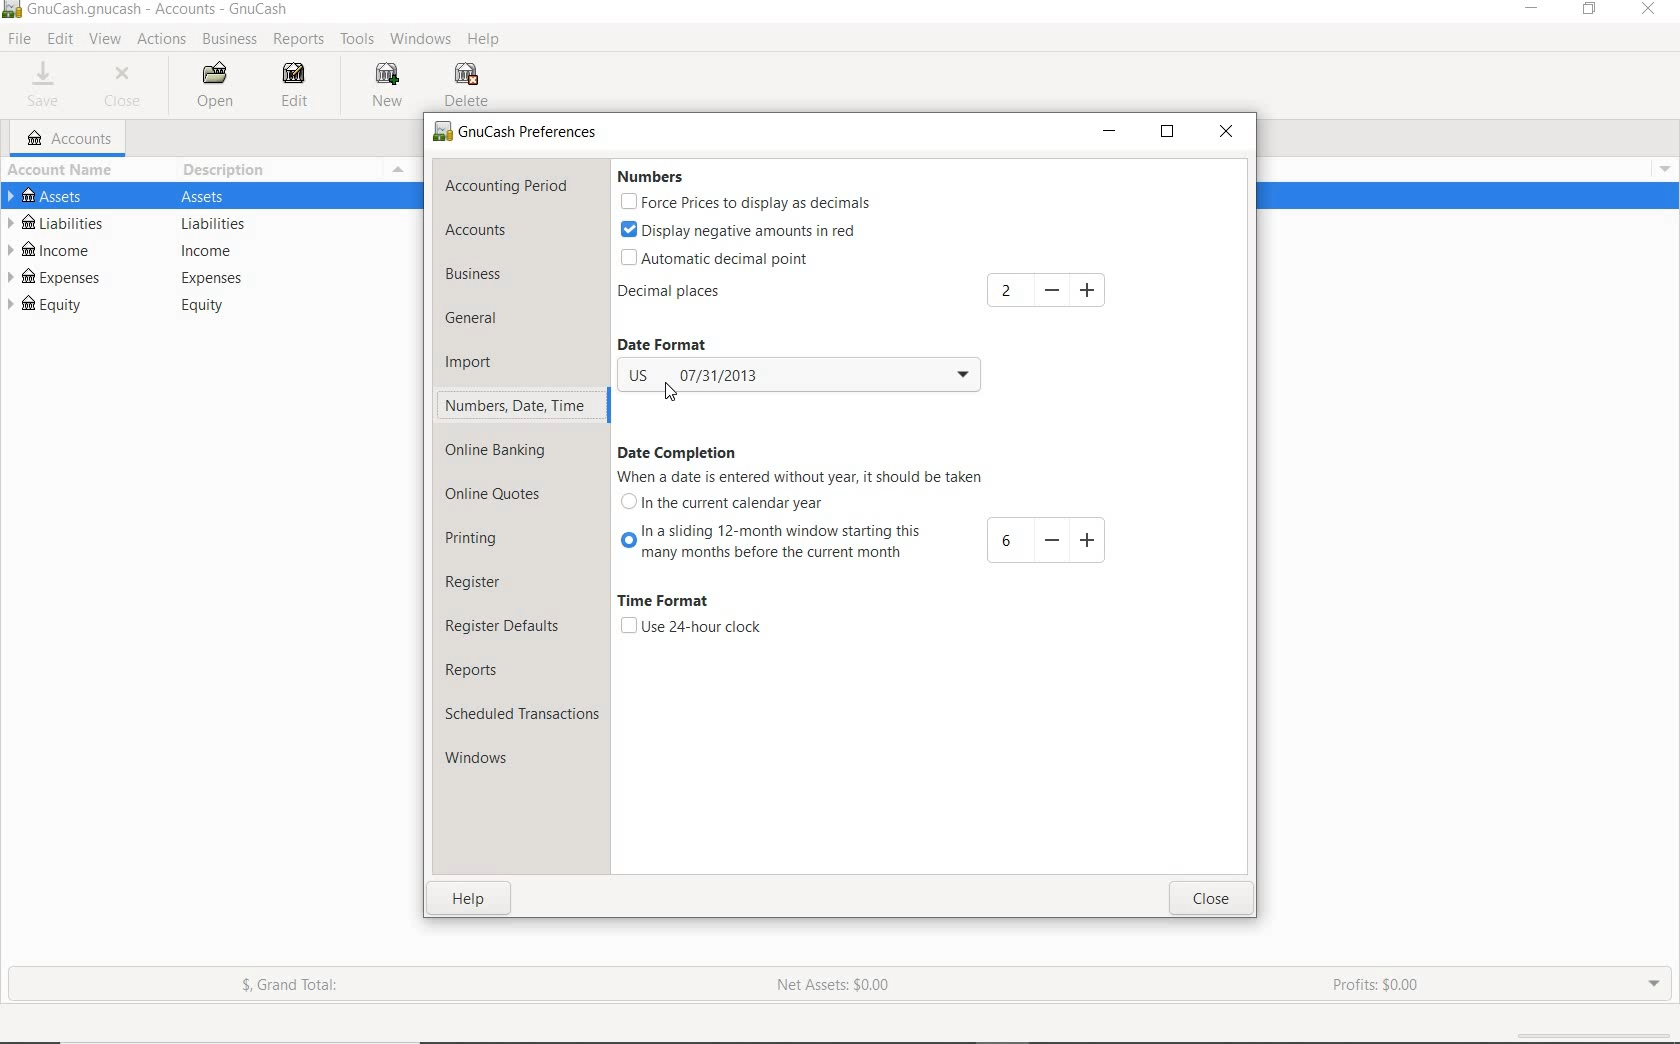 The image size is (1680, 1044). Describe the element at coordinates (1534, 11) in the screenshot. I see `MINIMIZE` at that location.